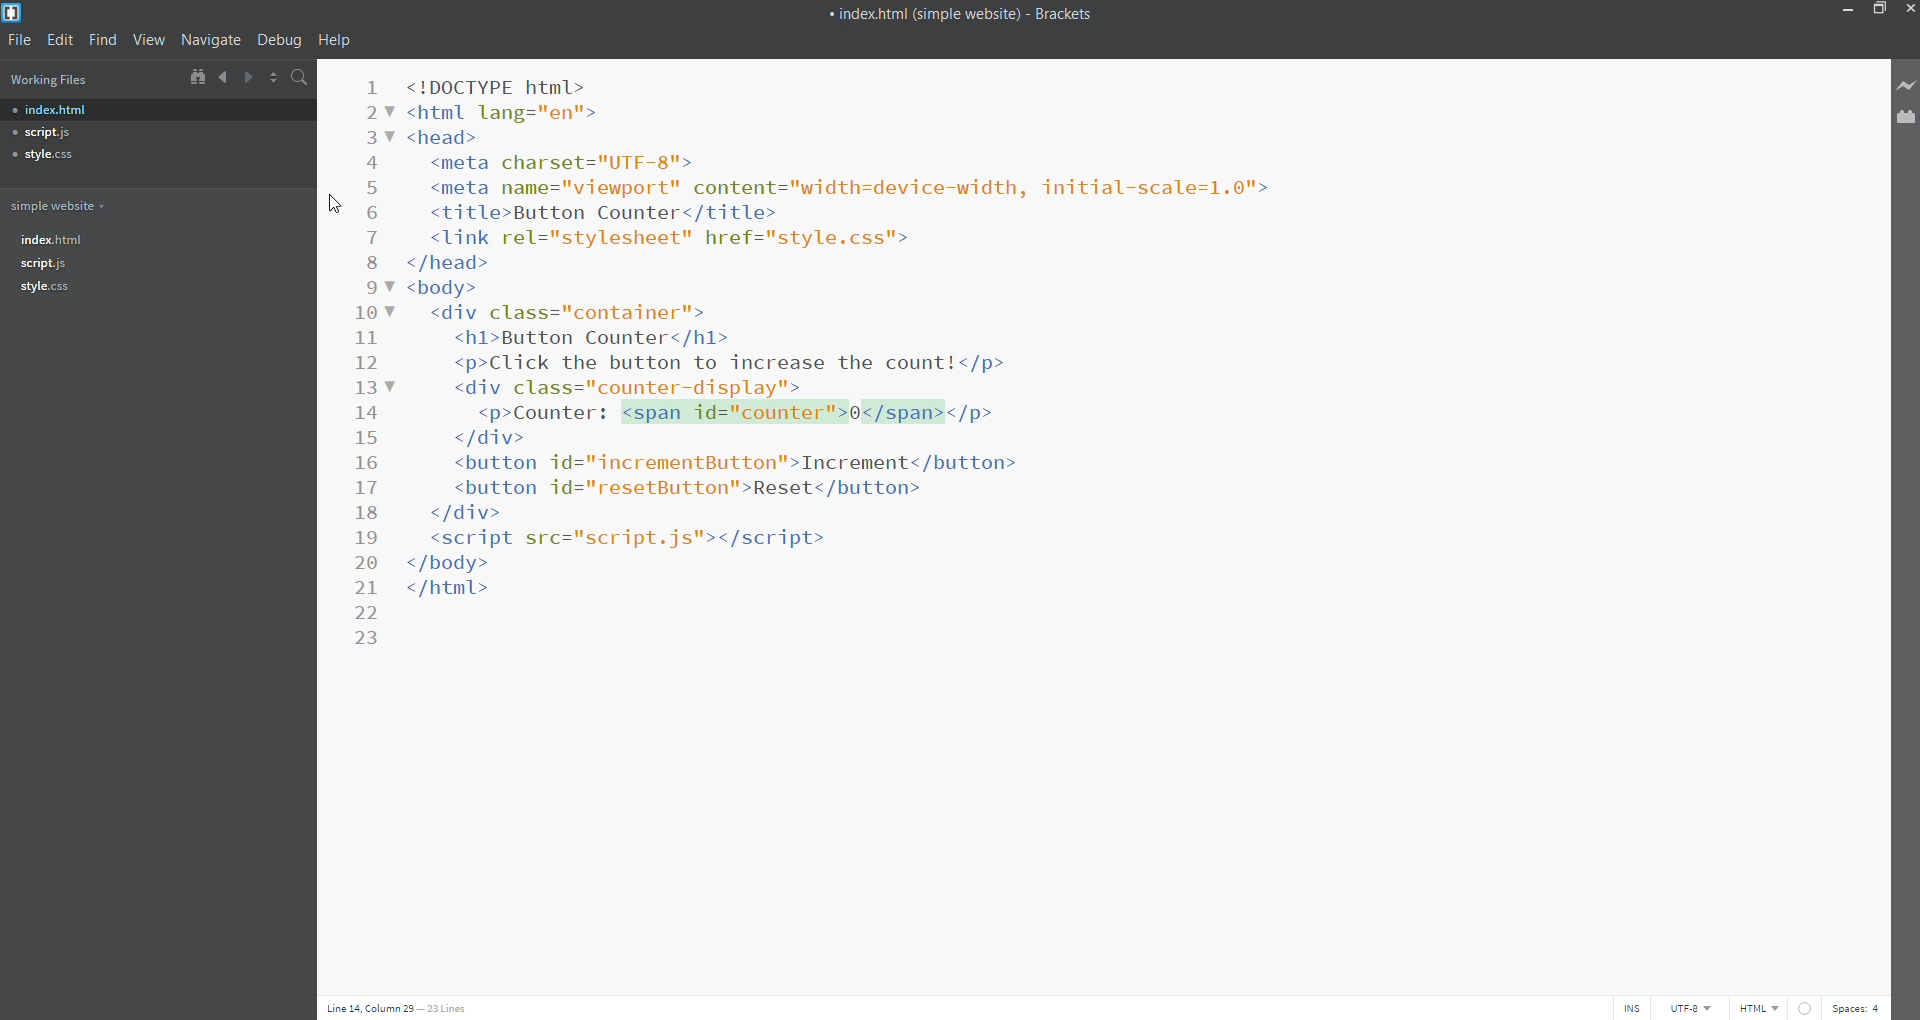 This screenshot has height=1020, width=1920. I want to click on maximize/restore, so click(1876, 10).